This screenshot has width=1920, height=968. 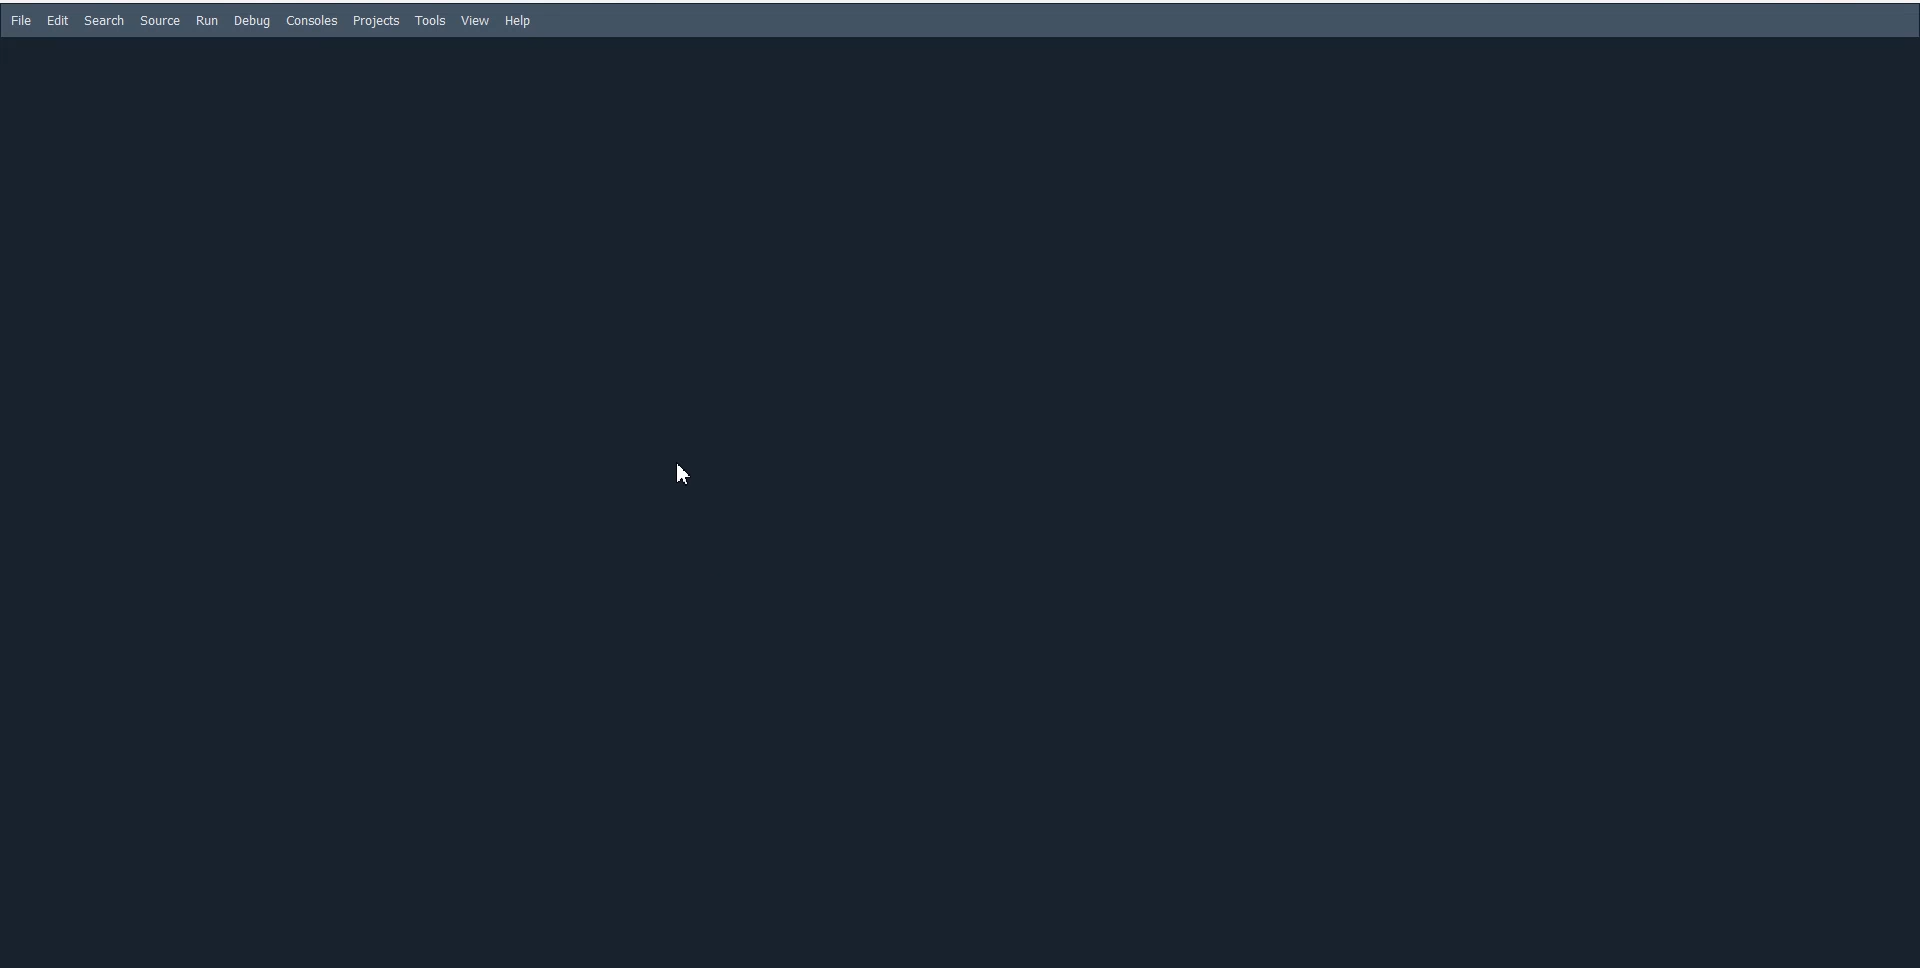 I want to click on Run, so click(x=207, y=20).